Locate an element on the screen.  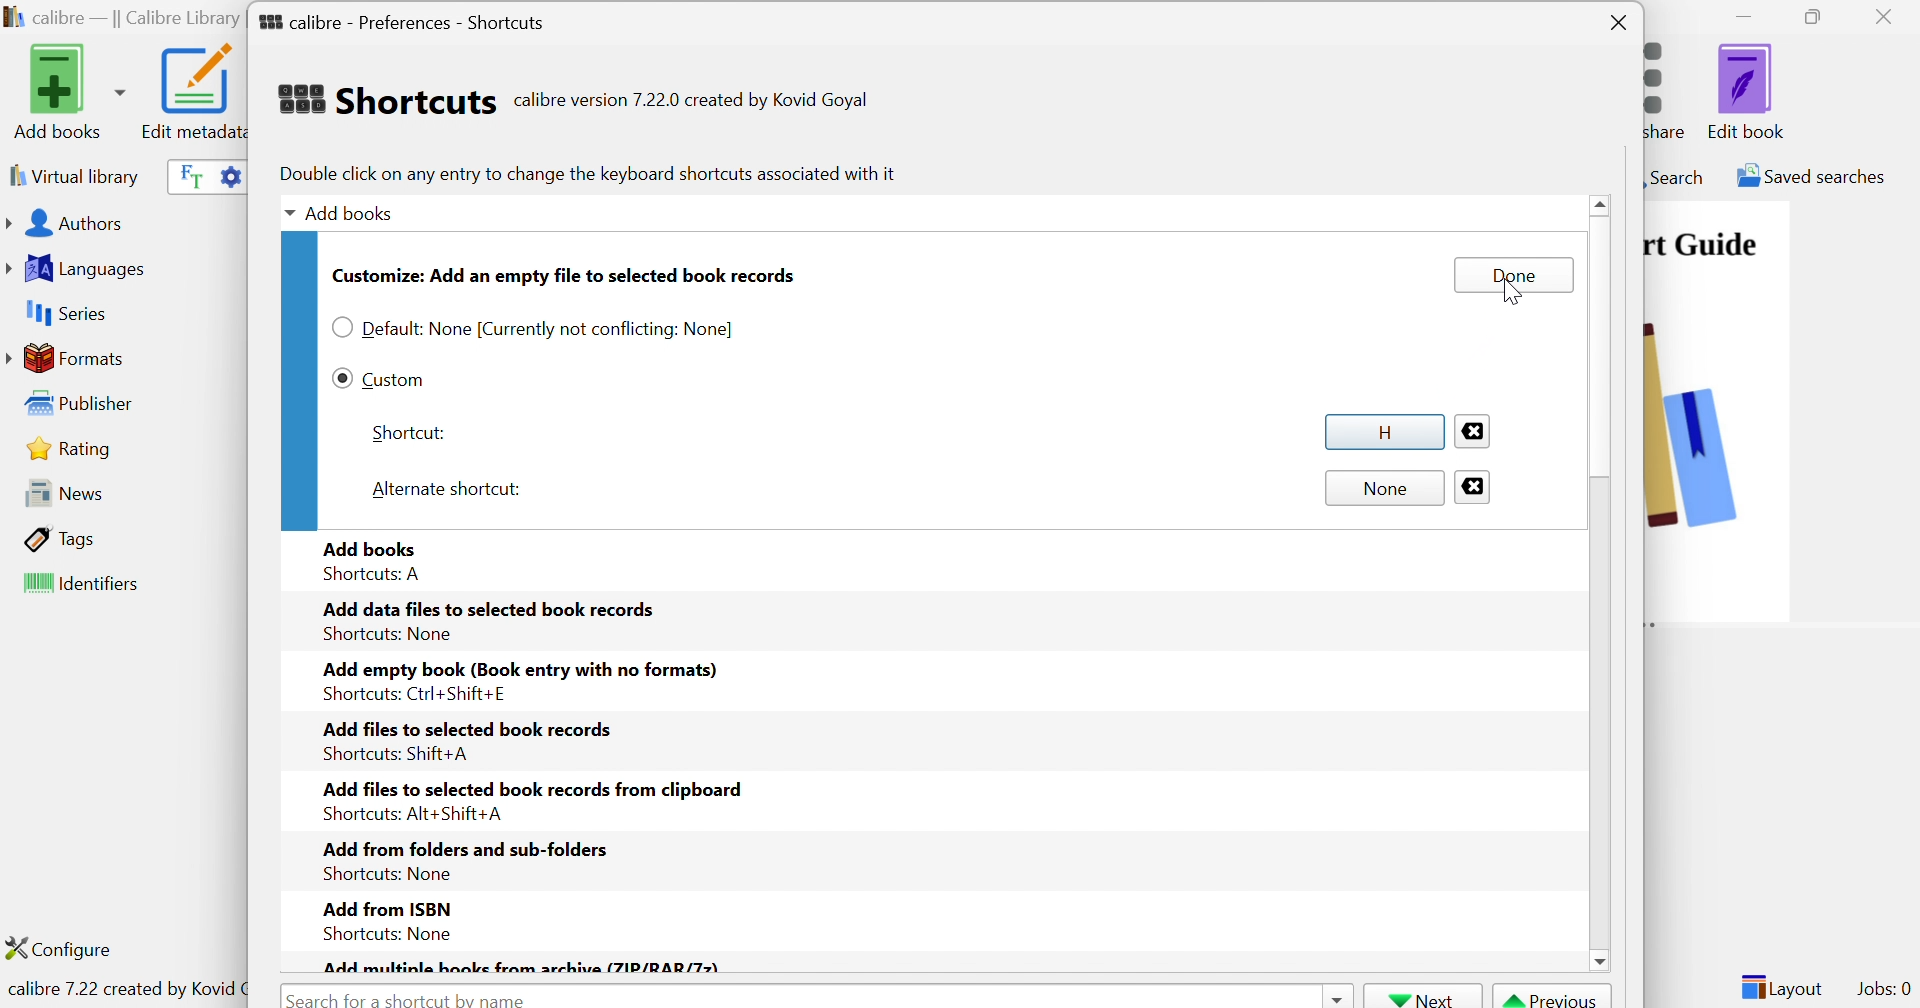
calibre 7.22 created by Kovid is located at coordinates (123, 991).